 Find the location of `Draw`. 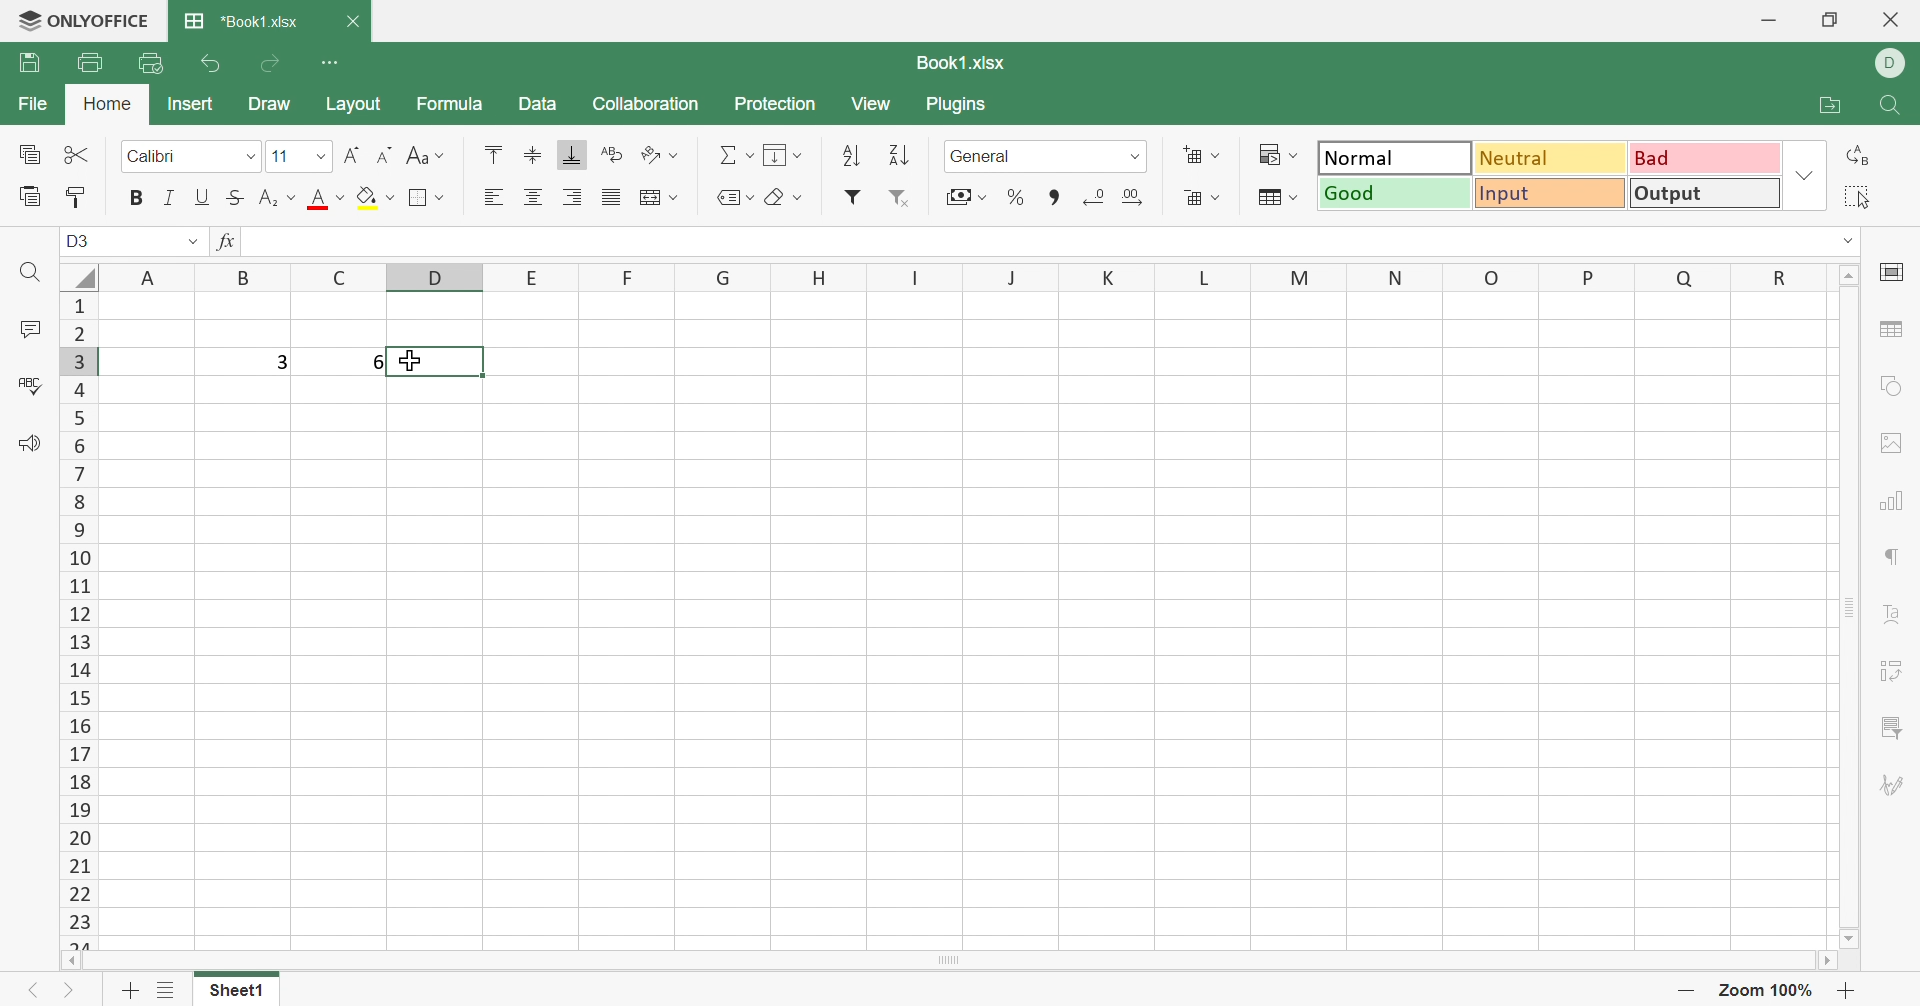

Draw is located at coordinates (269, 102).